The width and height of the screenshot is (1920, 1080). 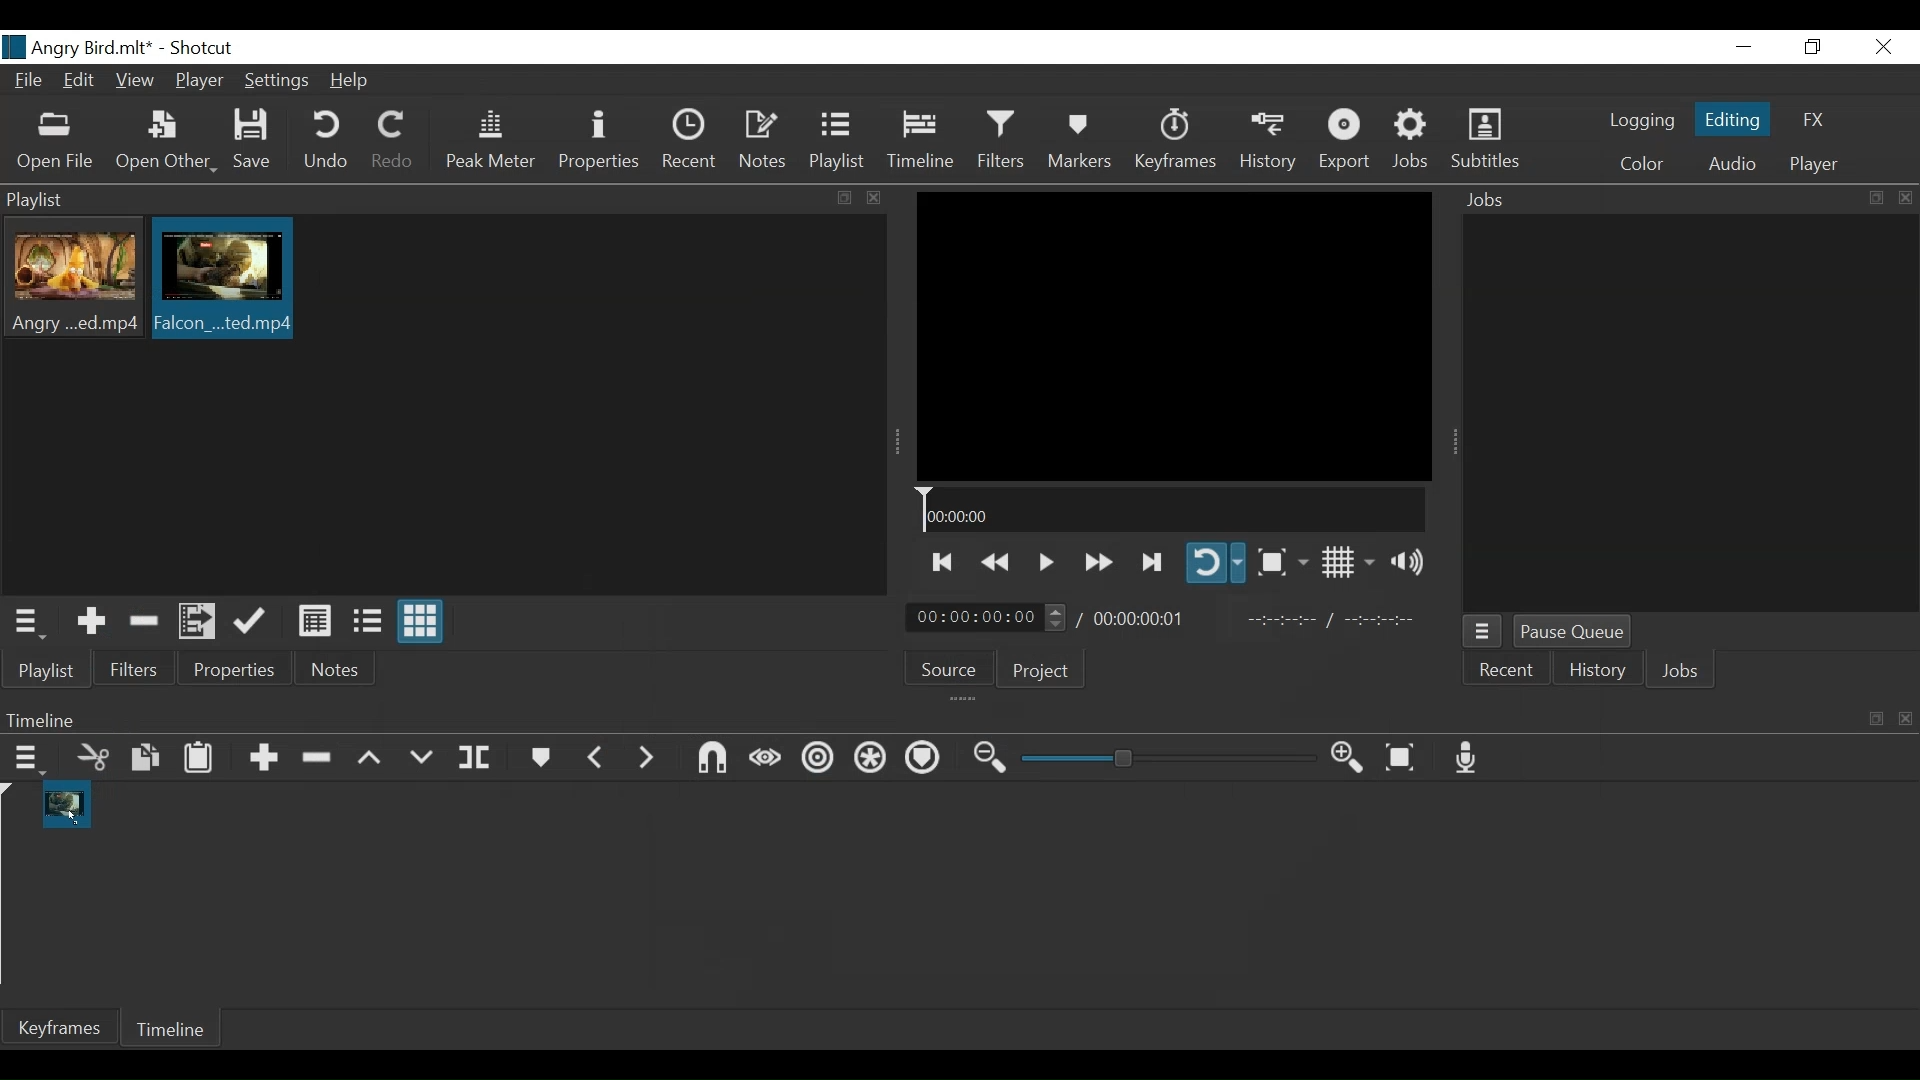 I want to click on Filters, so click(x=1004, y=139).